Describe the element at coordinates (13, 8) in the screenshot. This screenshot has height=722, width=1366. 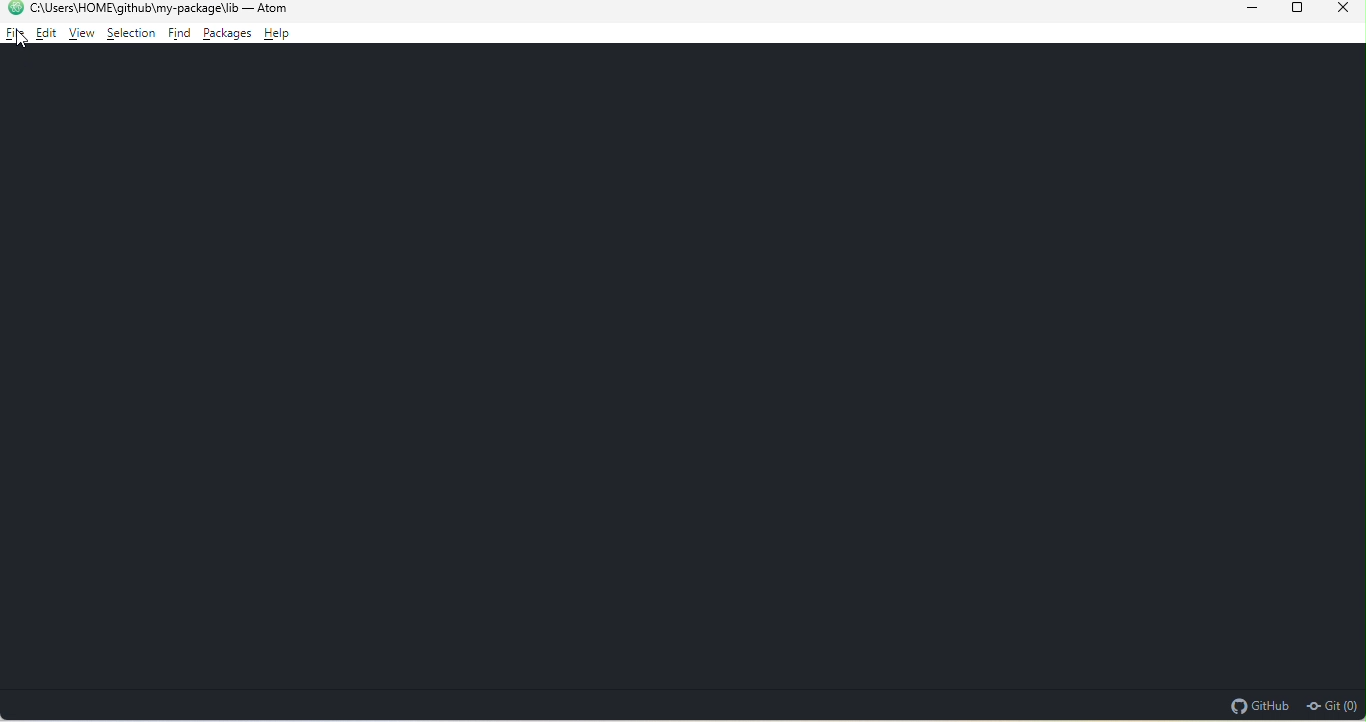
I see `atom icon` at that location.